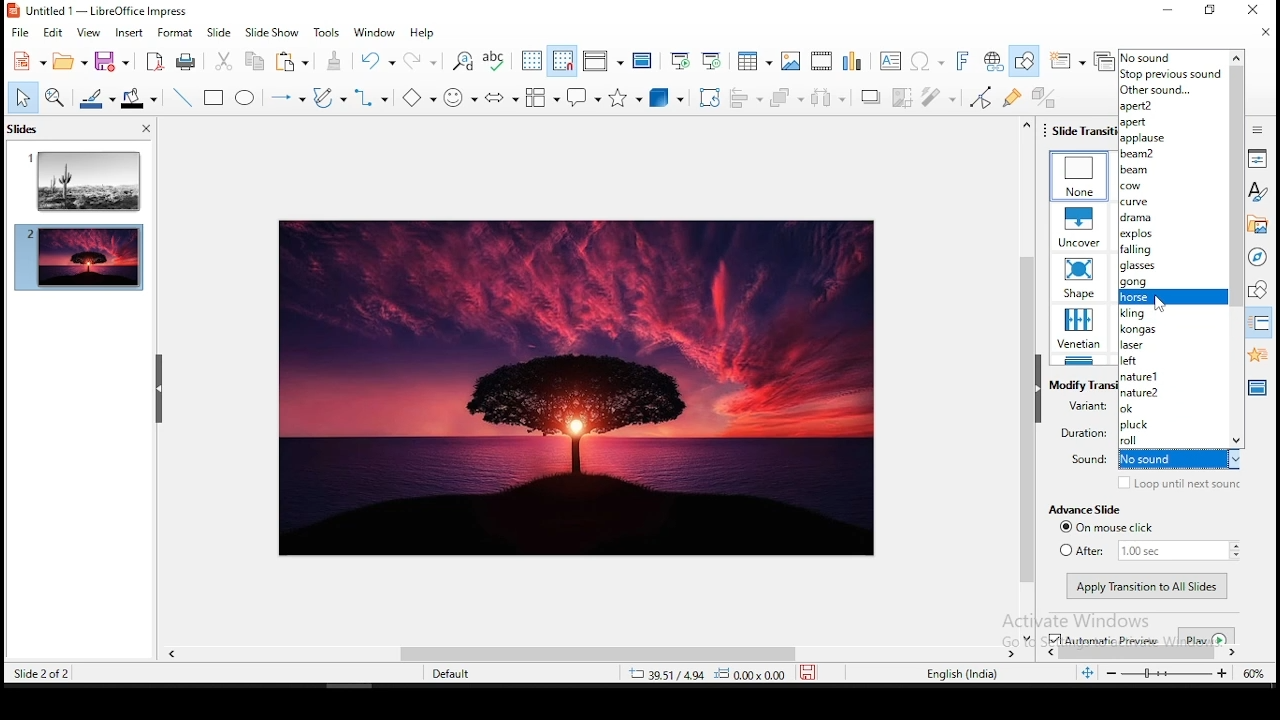 This screenshot has width=1280, height=720. Describe the element at coordinates (271, 32) in the screenshot. I see `slide show` at that location.